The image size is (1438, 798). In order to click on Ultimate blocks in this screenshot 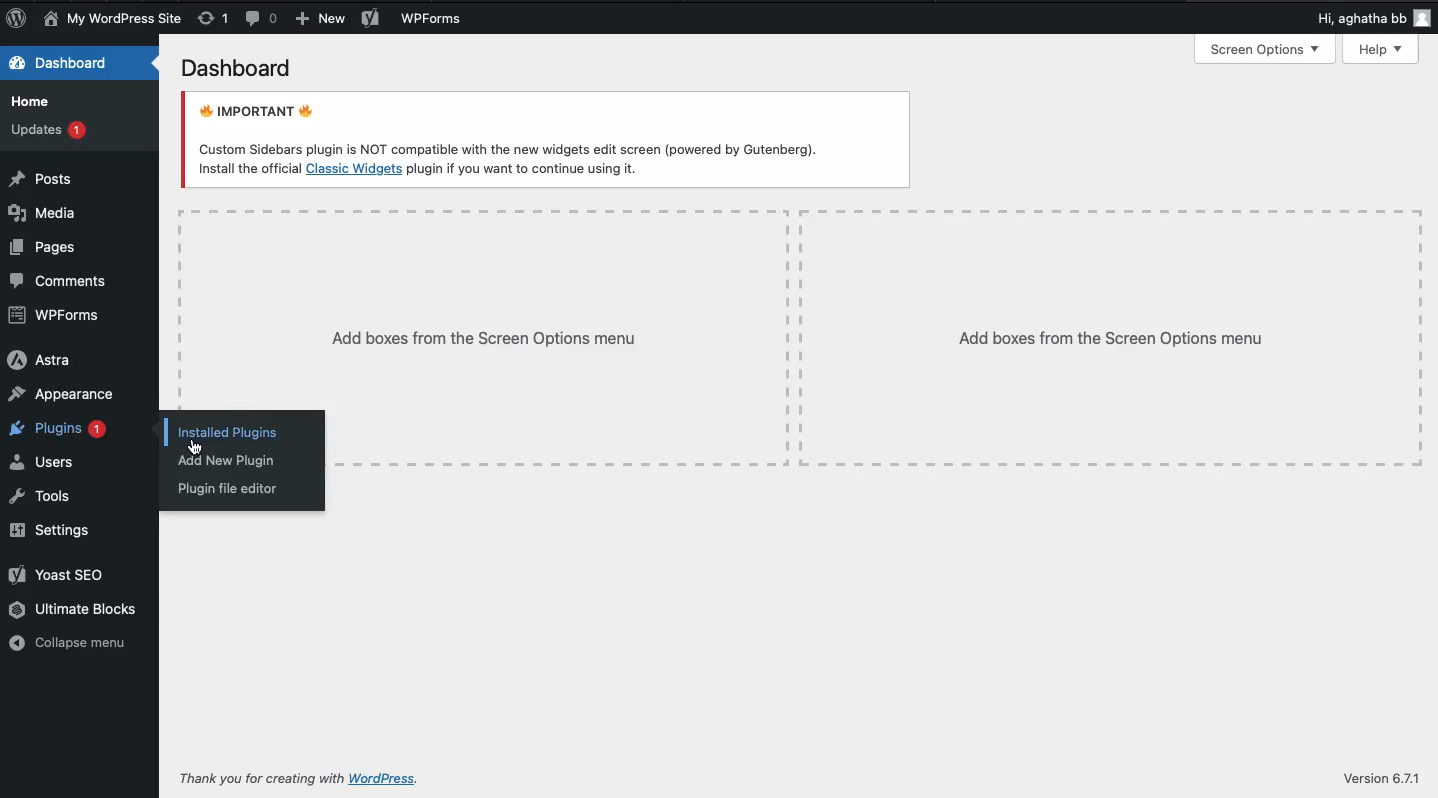, I will do `click(75, 609)`.